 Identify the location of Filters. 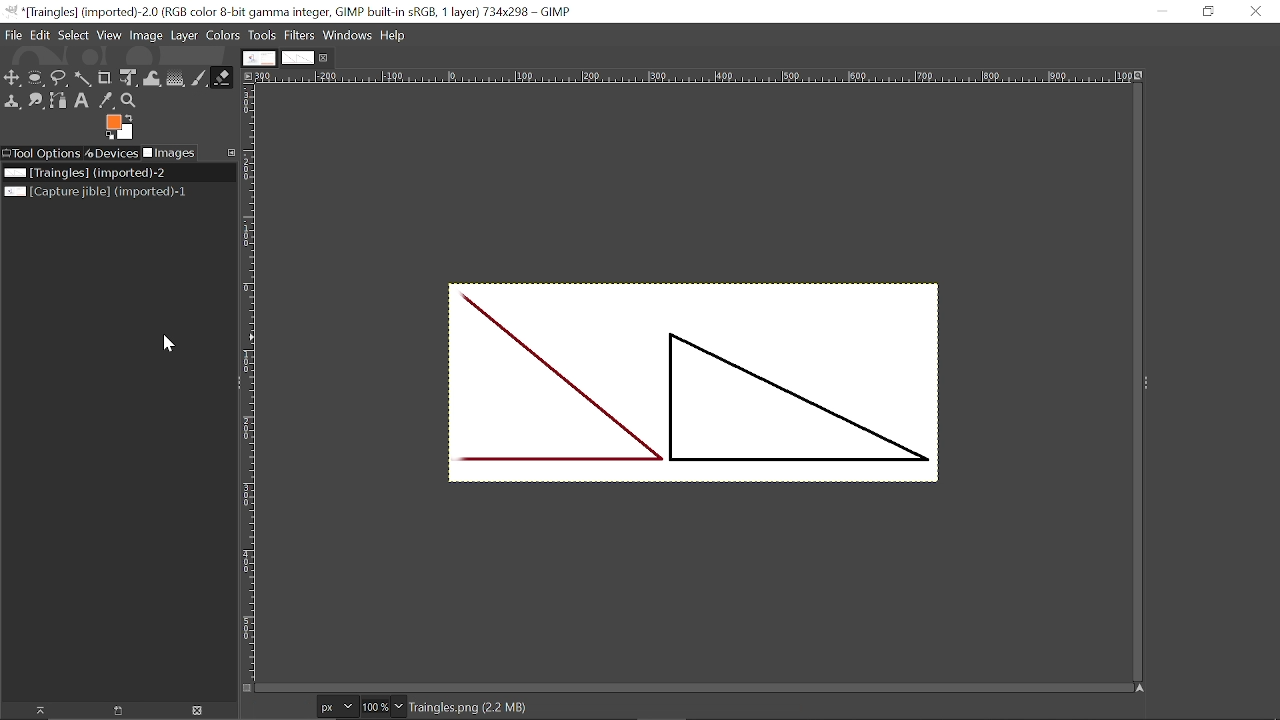
(300, 36).